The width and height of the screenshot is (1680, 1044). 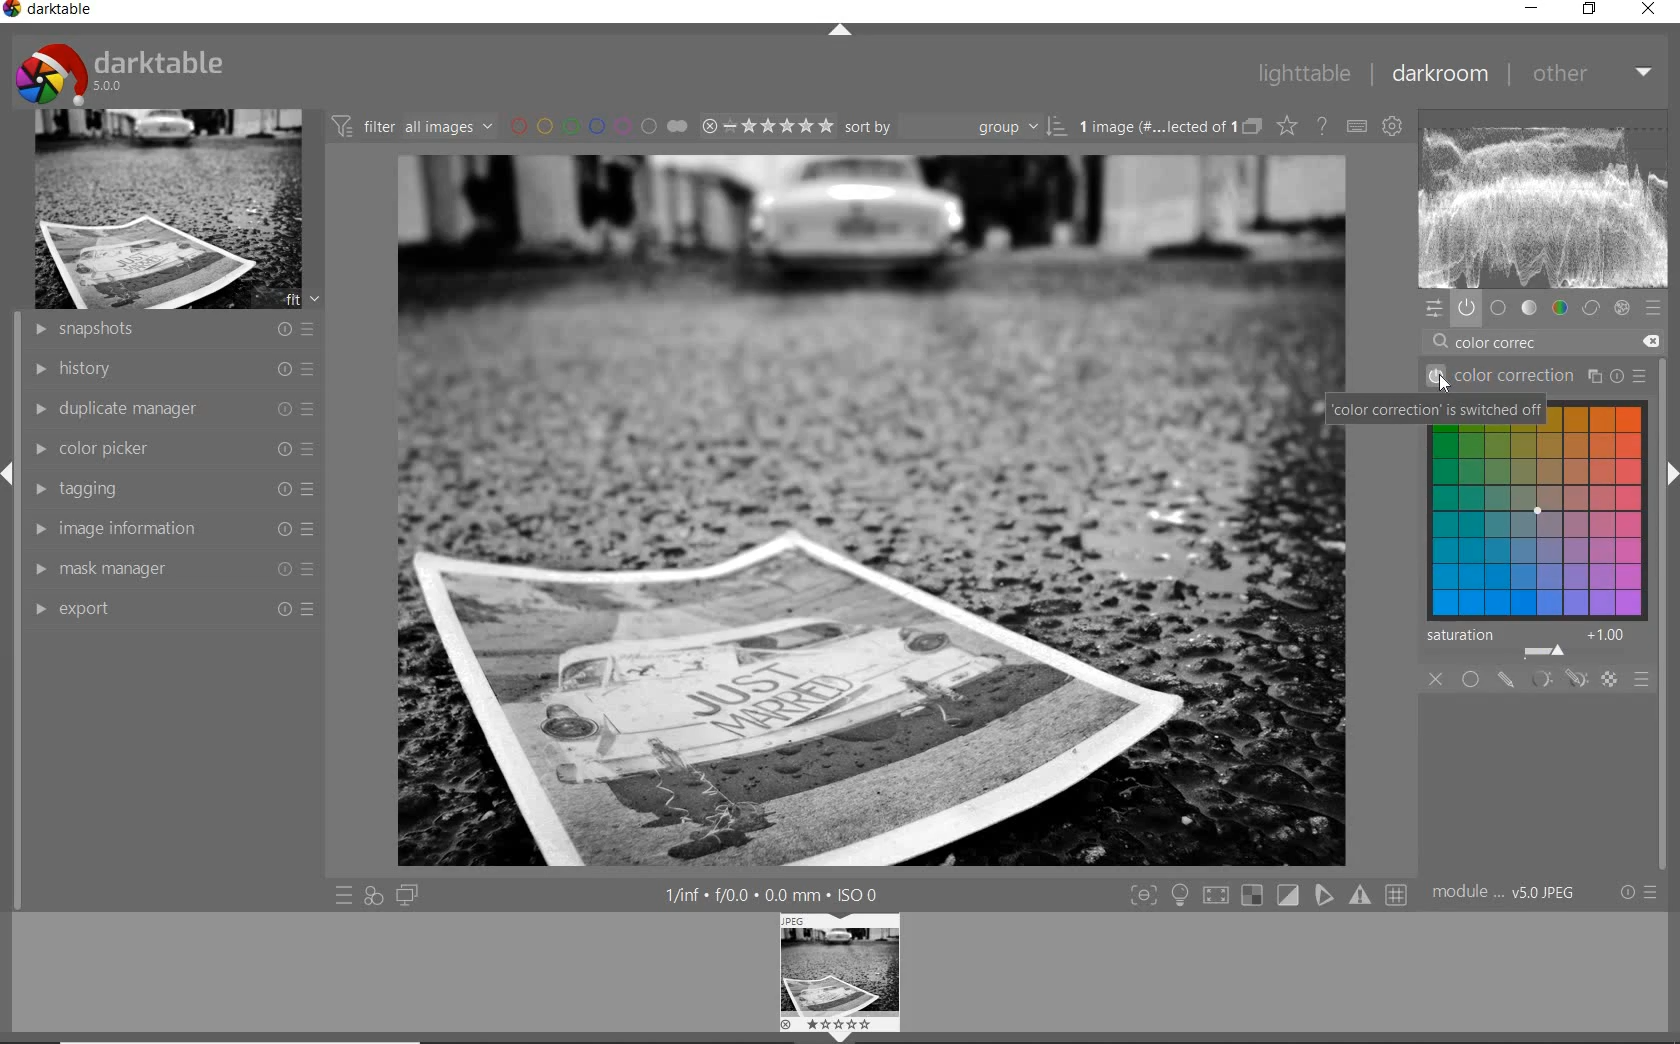 I want to click on other, so click(x=1595, y=74).